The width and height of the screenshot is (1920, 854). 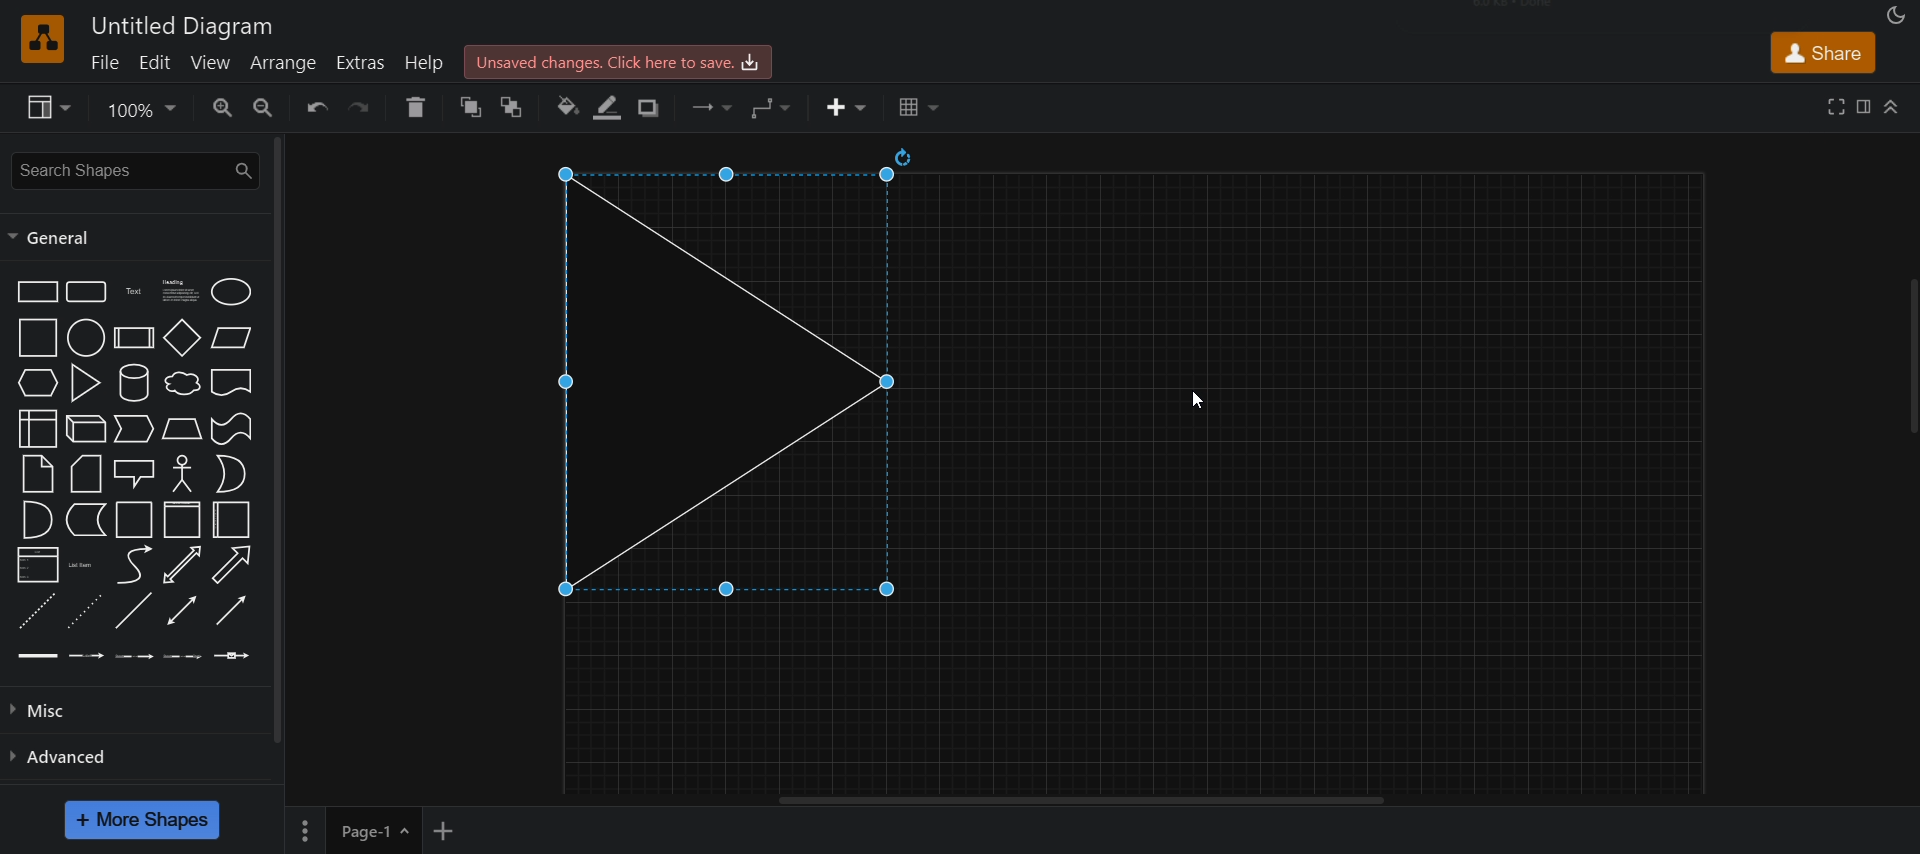 What do you see at coordinates (85, 612) in the screenshot?
I see `dotted line` at bounding box center [85, 612].